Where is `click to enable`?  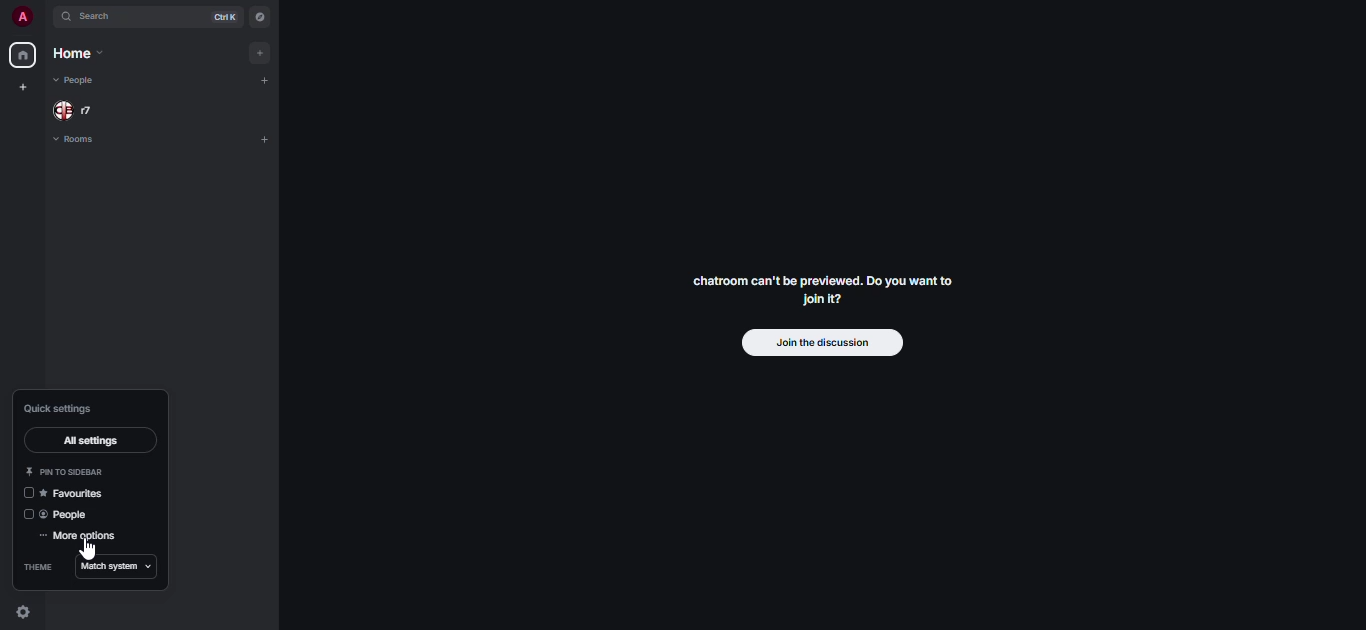 click to enable is located at coordinates (27, 493).